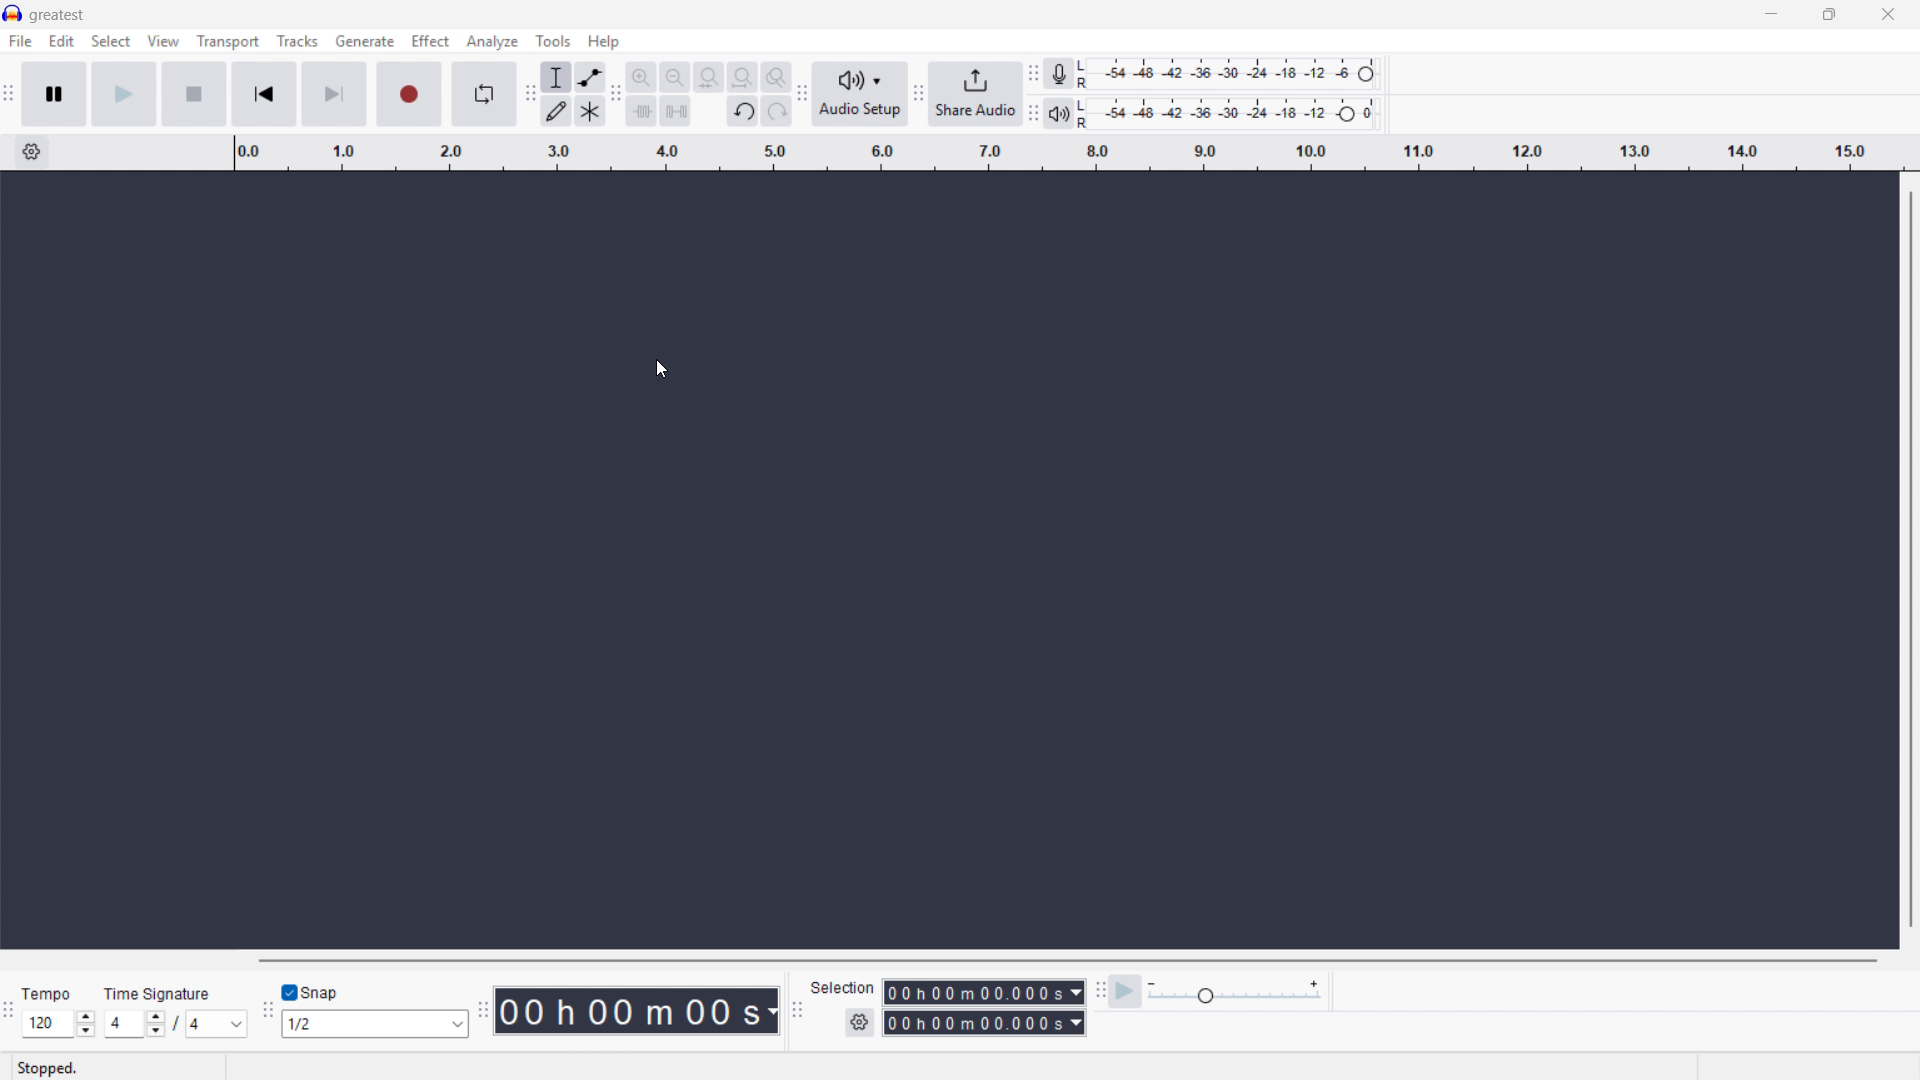  Describe the element at coordinates (529, 94) in the screenshot. I see `Tools toolbar ` at that location.